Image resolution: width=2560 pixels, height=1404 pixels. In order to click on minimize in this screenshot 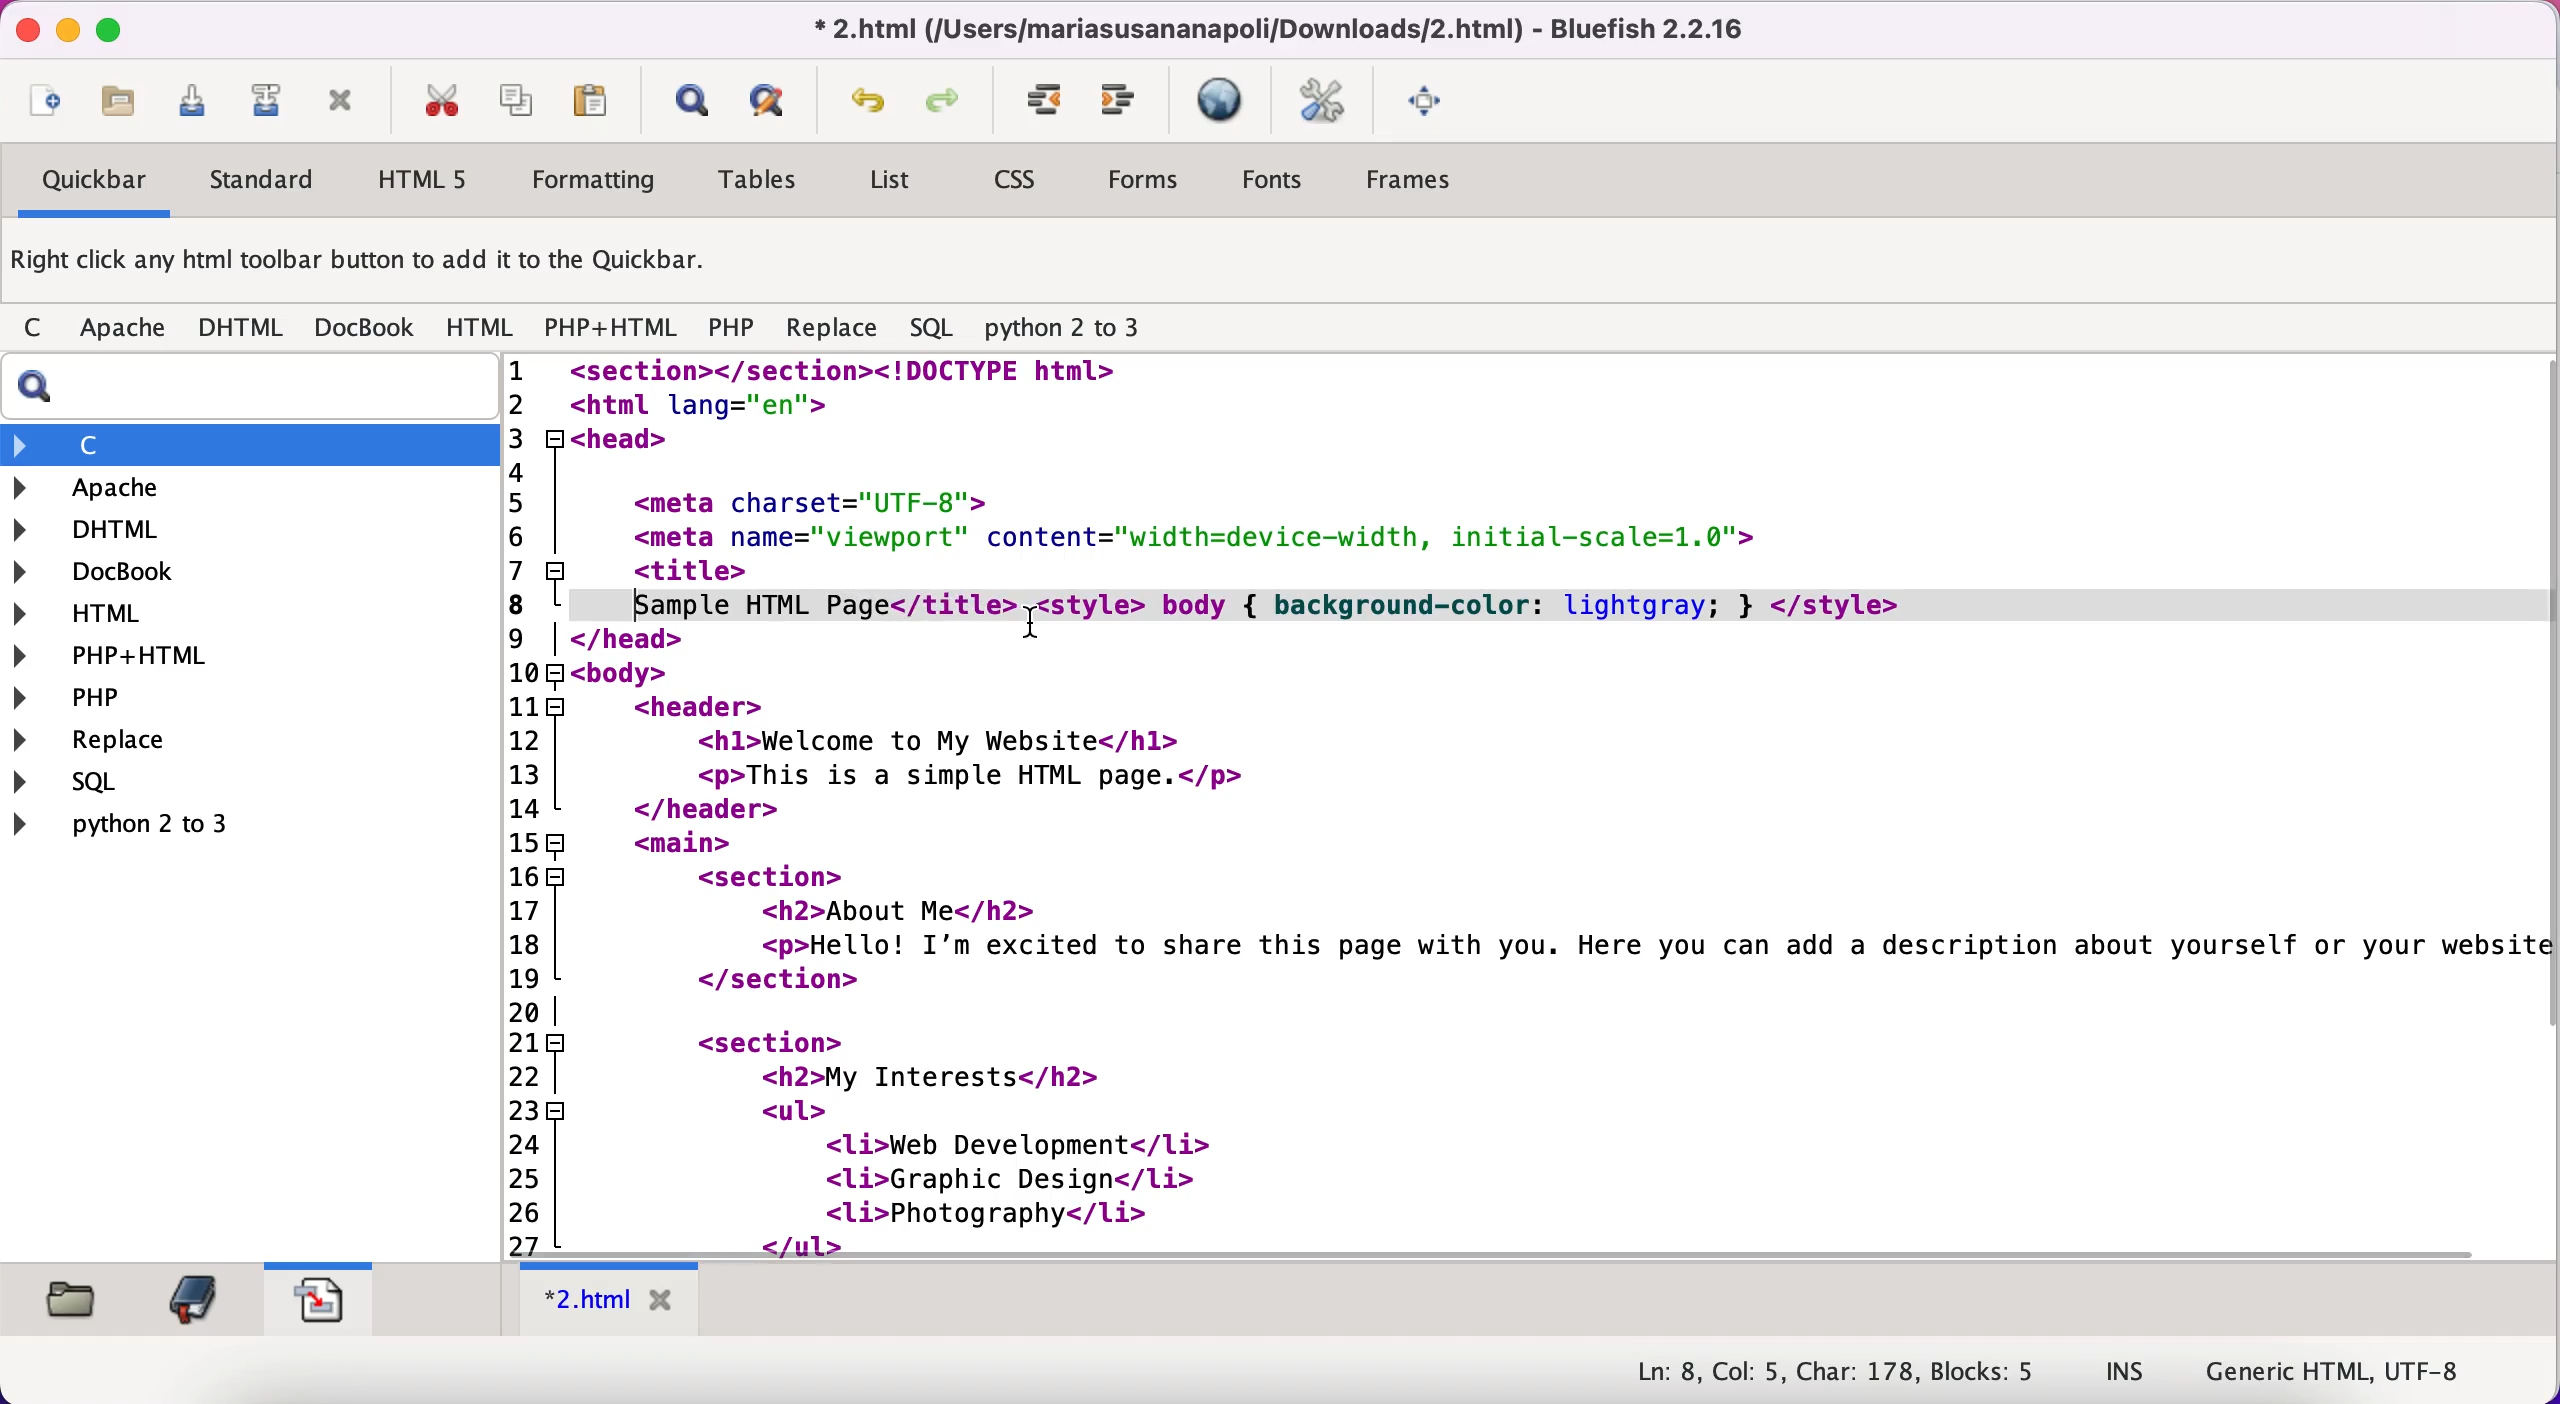, I will do `click(66, 31)`.